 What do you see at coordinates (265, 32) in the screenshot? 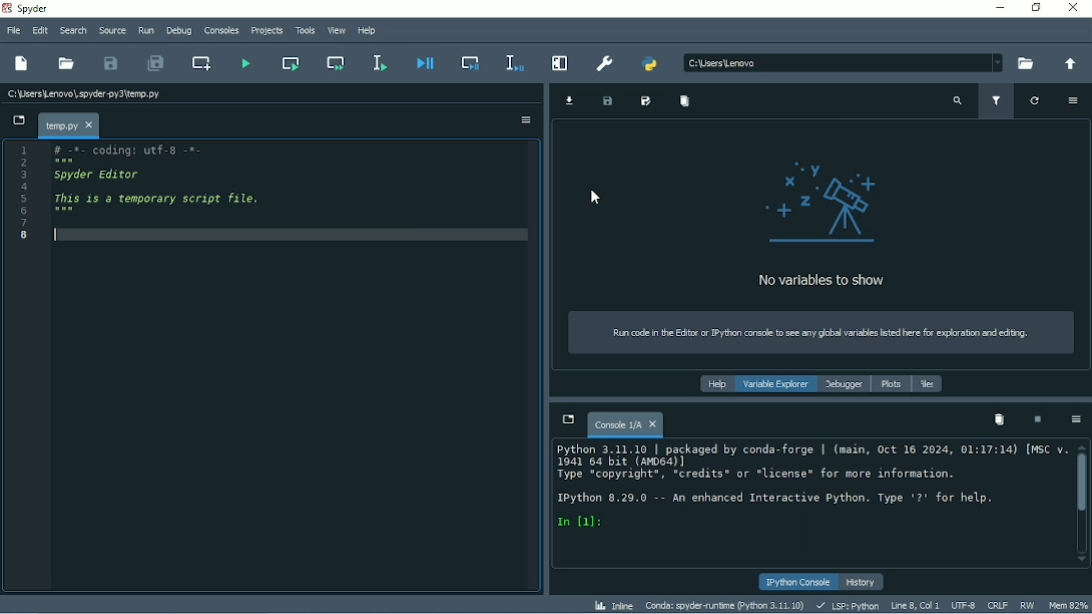
I see `Projects` at bounding box center [265, 32].